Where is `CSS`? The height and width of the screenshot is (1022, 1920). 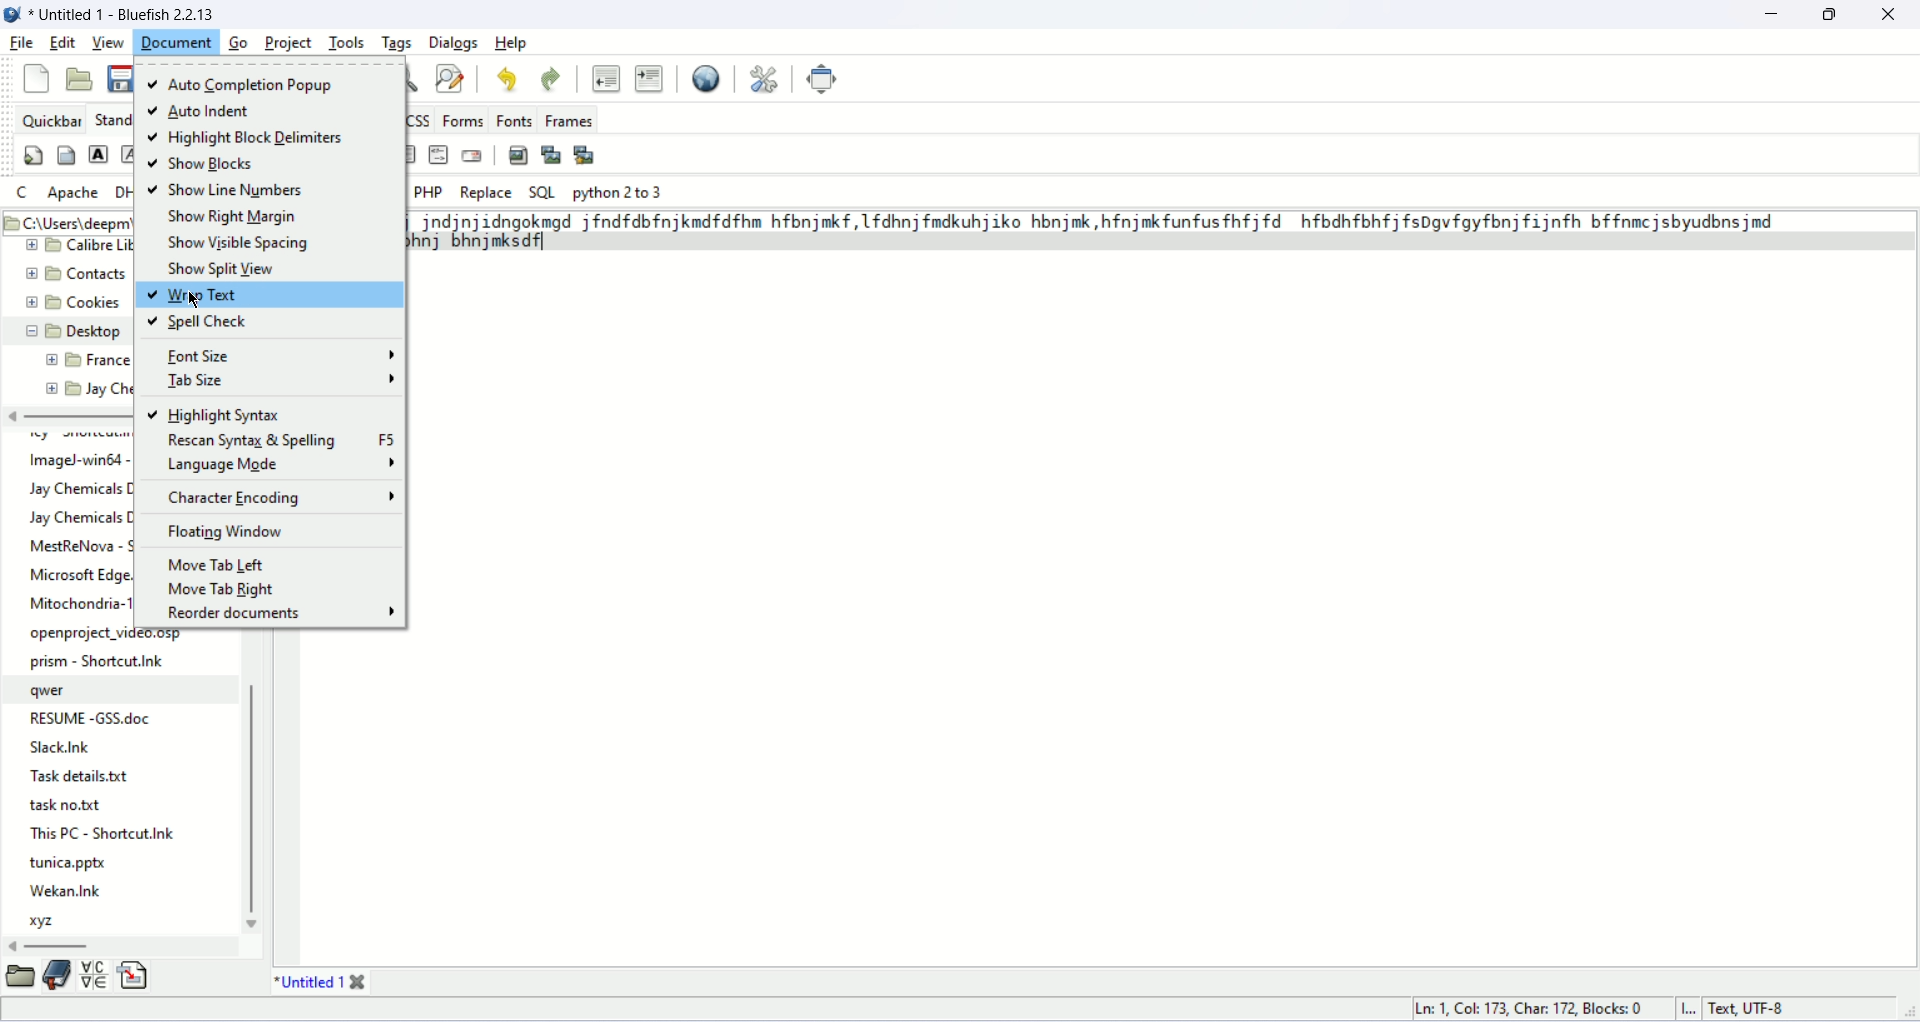 CSS is located at coordinates (420, 120).